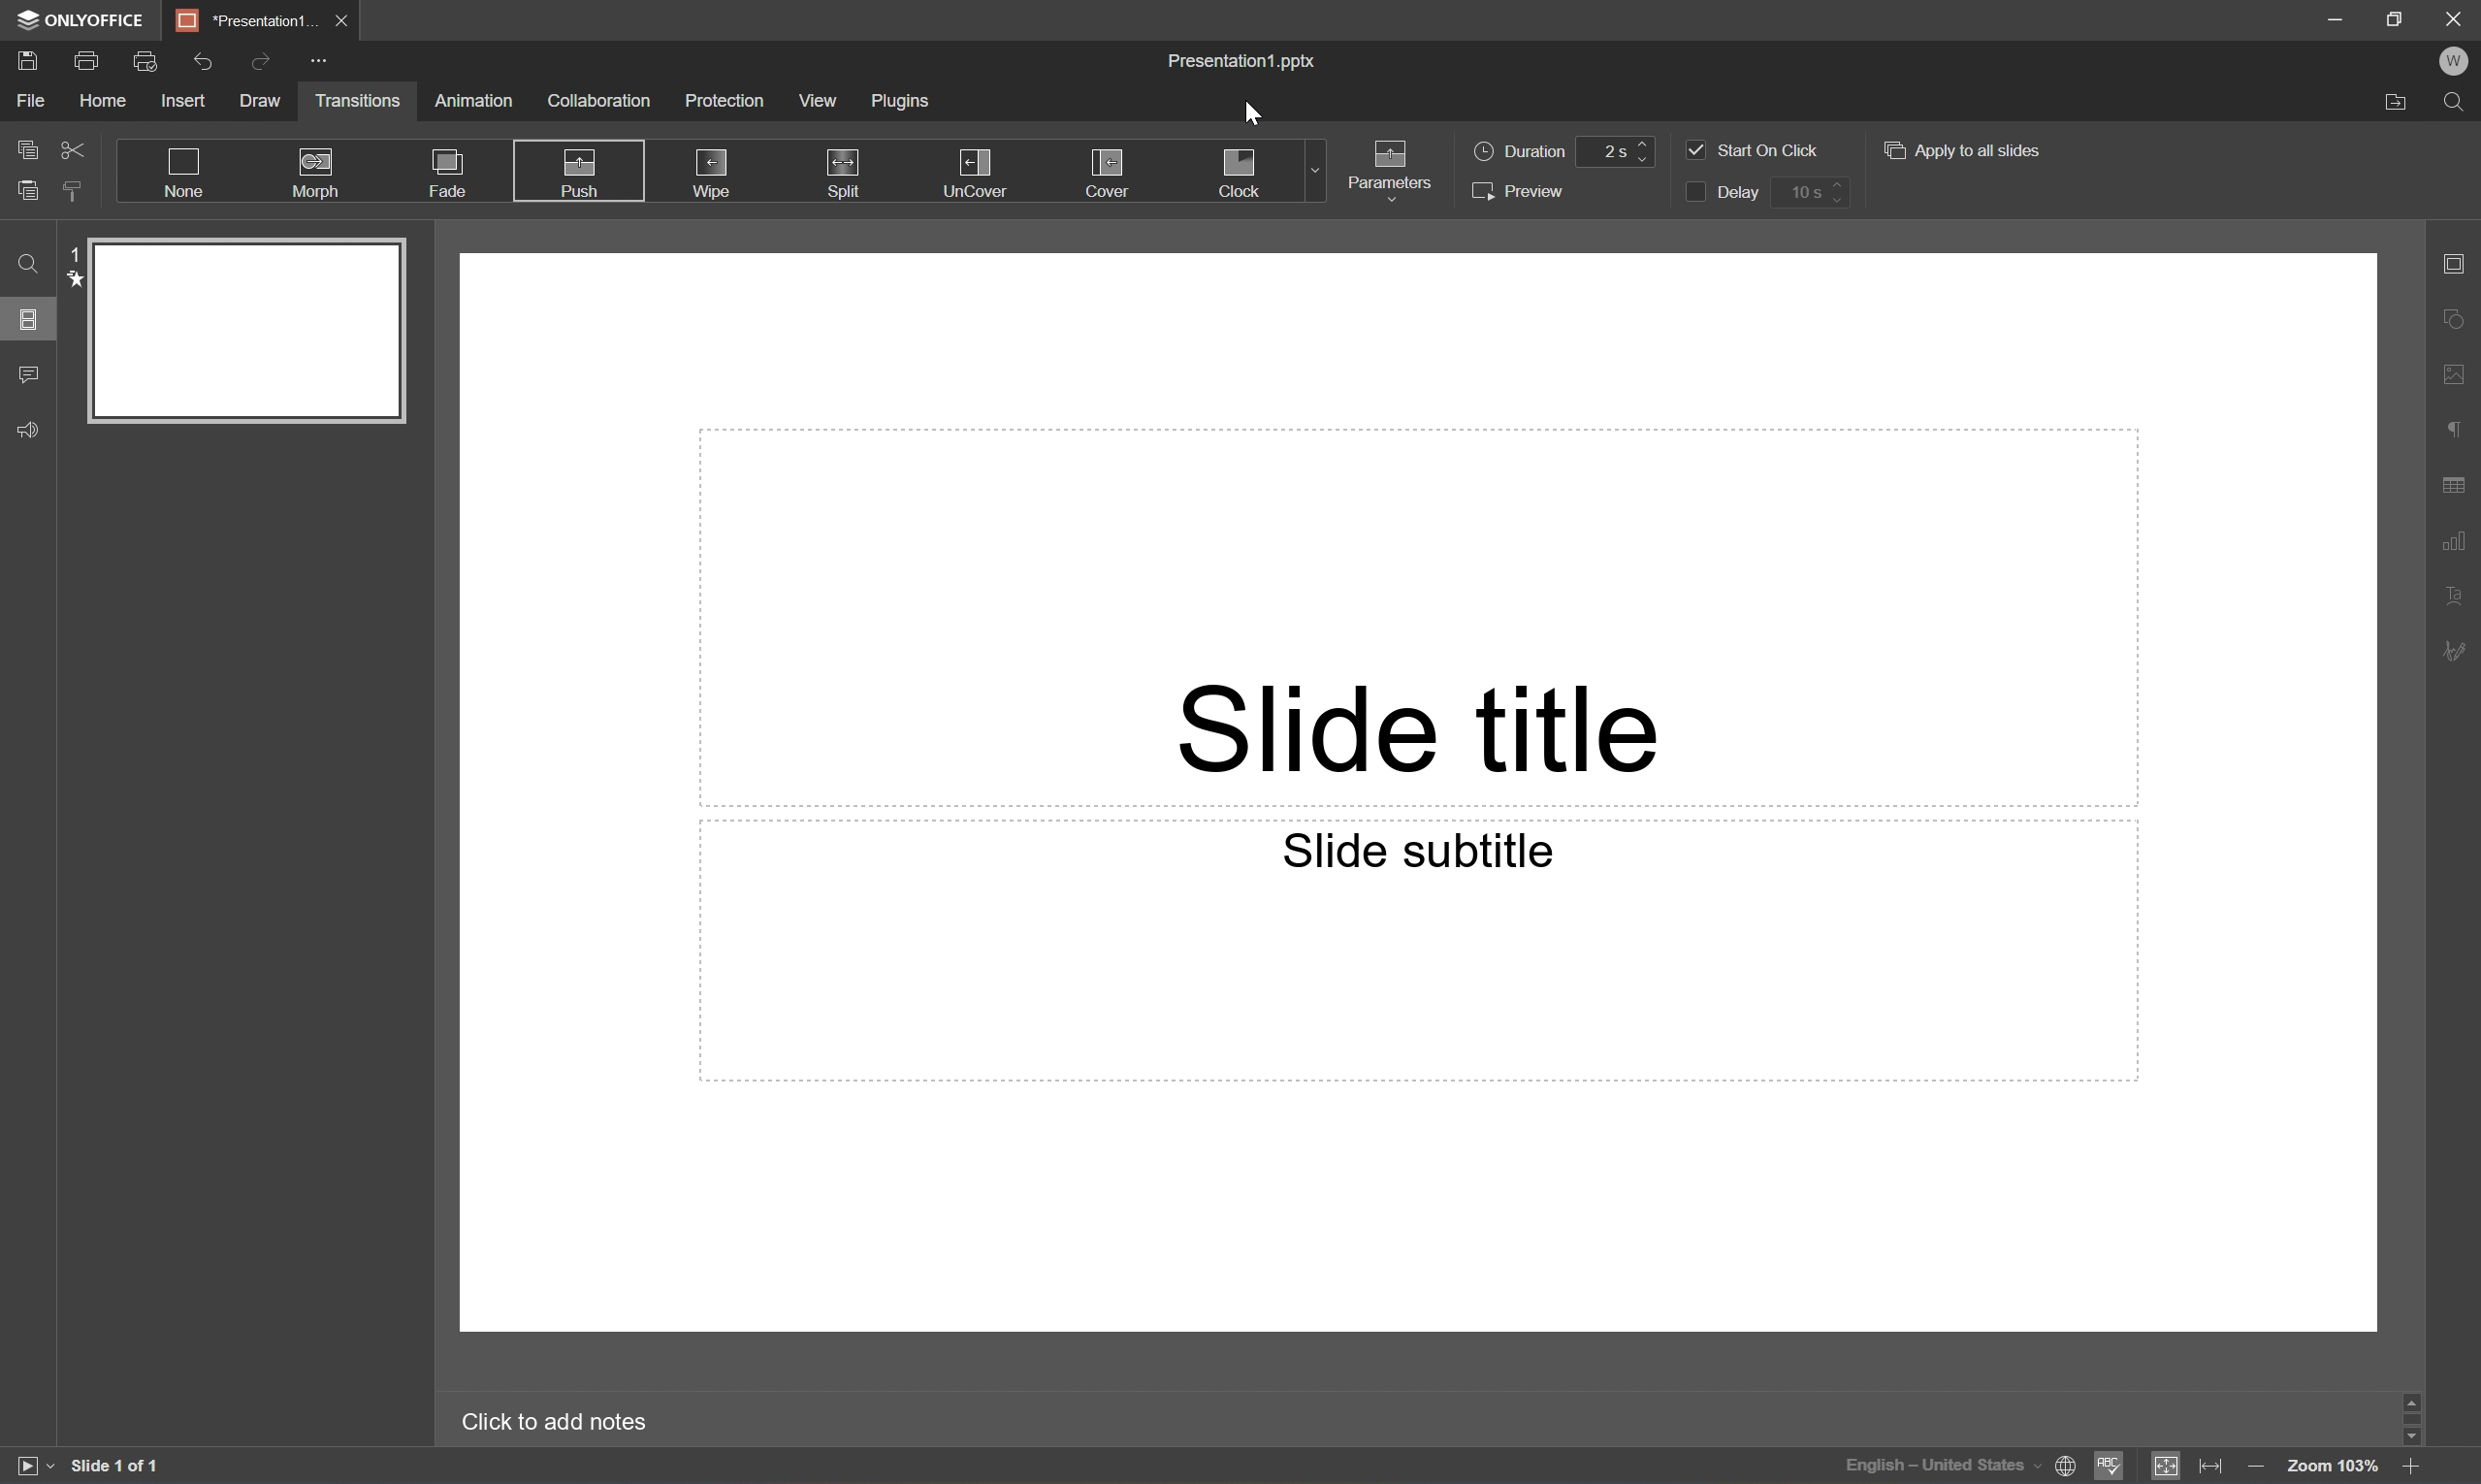 The height and width of the screenshot is (1484, 2481). Describe the element at coordinates (27, 434) in the screenshot. I see `Feedback & Support` at that location.